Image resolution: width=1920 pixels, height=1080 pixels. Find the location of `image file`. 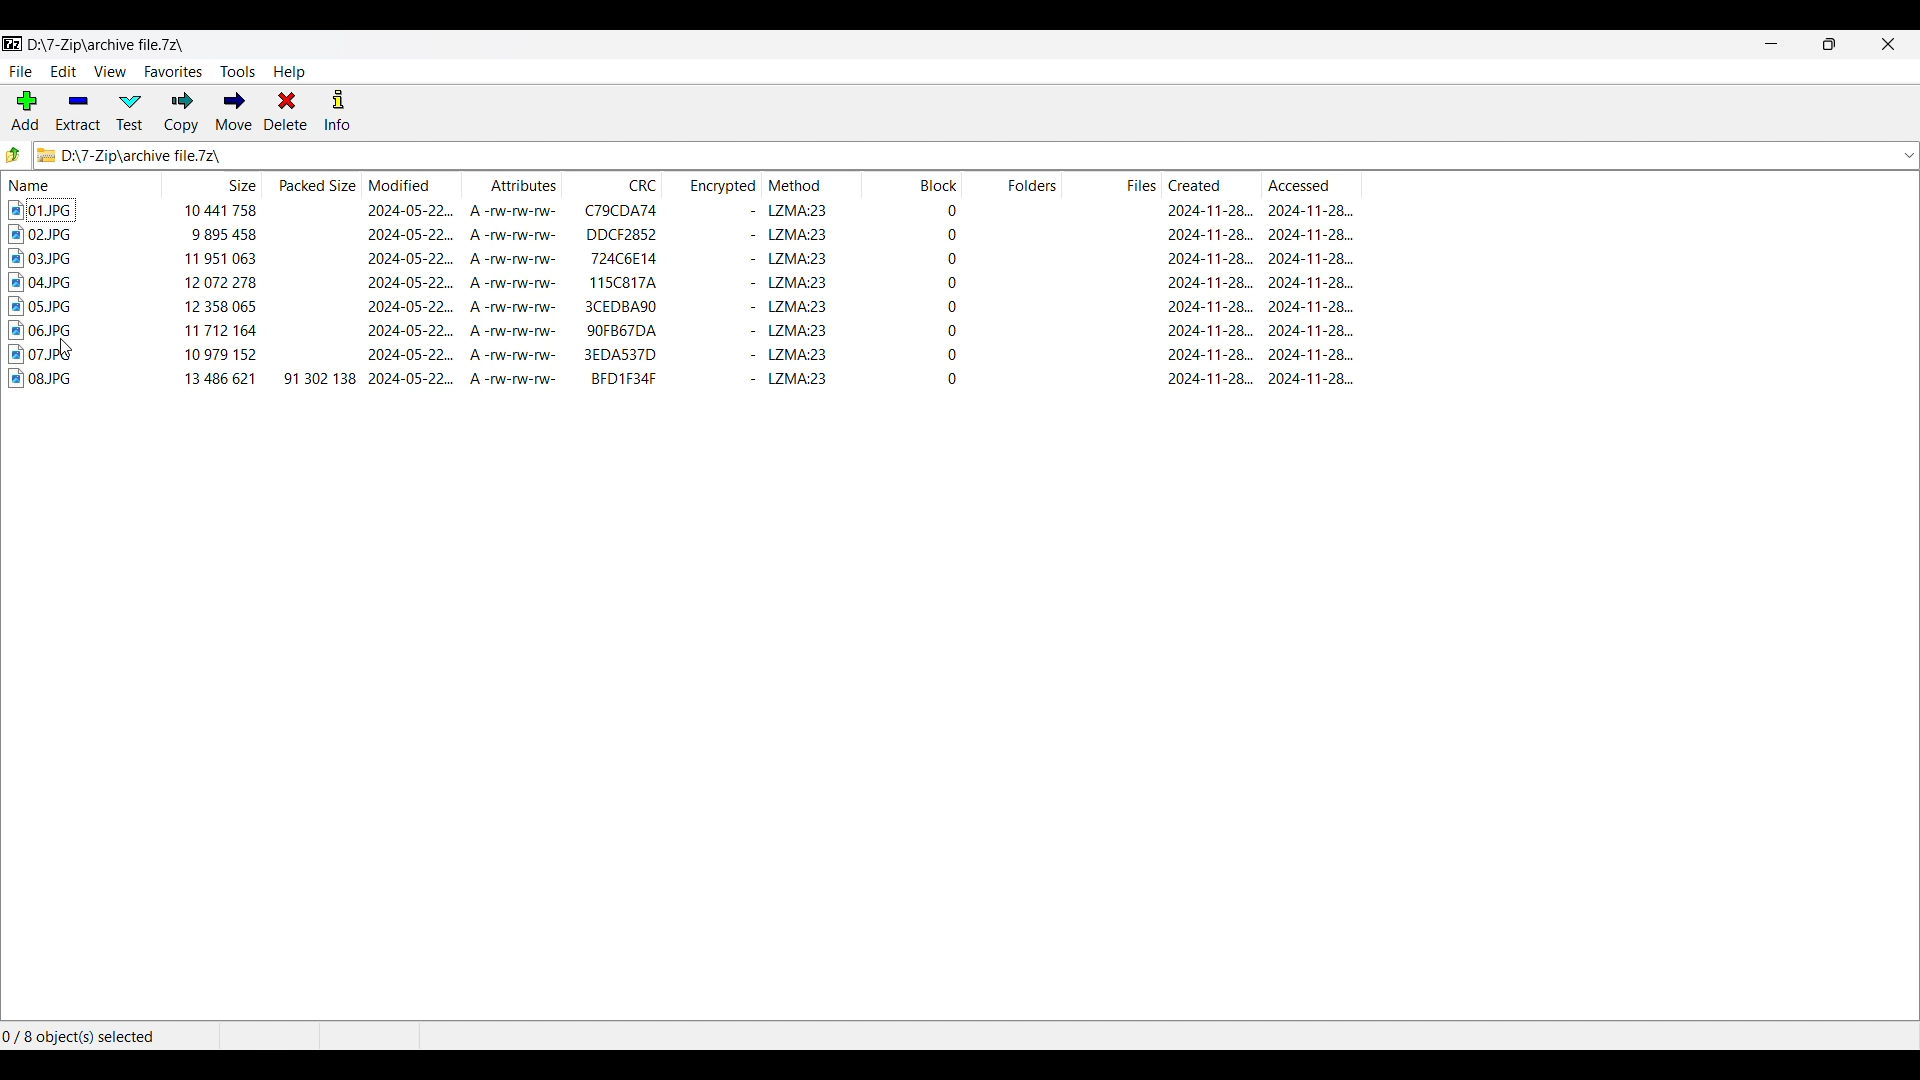

image file is located at coordinates (40, 259).